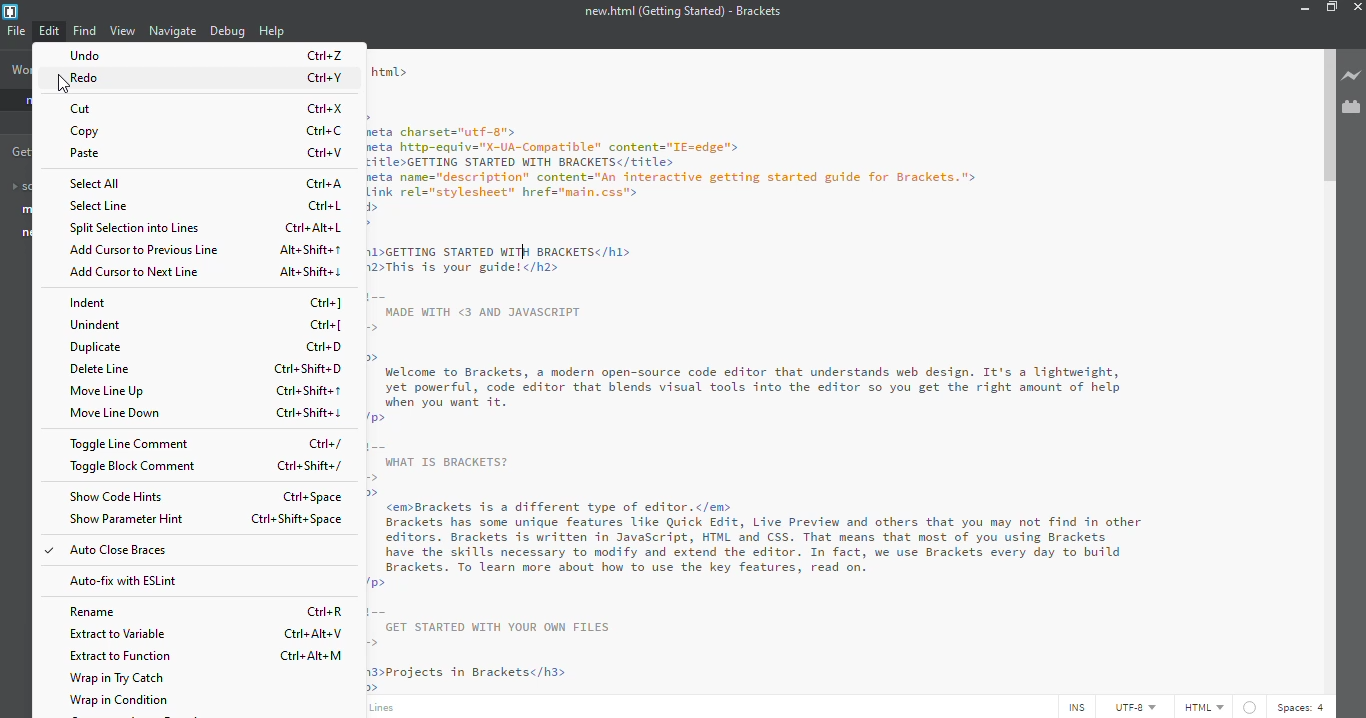 This screenshot has width=1366, height=718. Describe the element at coordinates (128, 519) in the screenshot. I see `show parameter` at that location.